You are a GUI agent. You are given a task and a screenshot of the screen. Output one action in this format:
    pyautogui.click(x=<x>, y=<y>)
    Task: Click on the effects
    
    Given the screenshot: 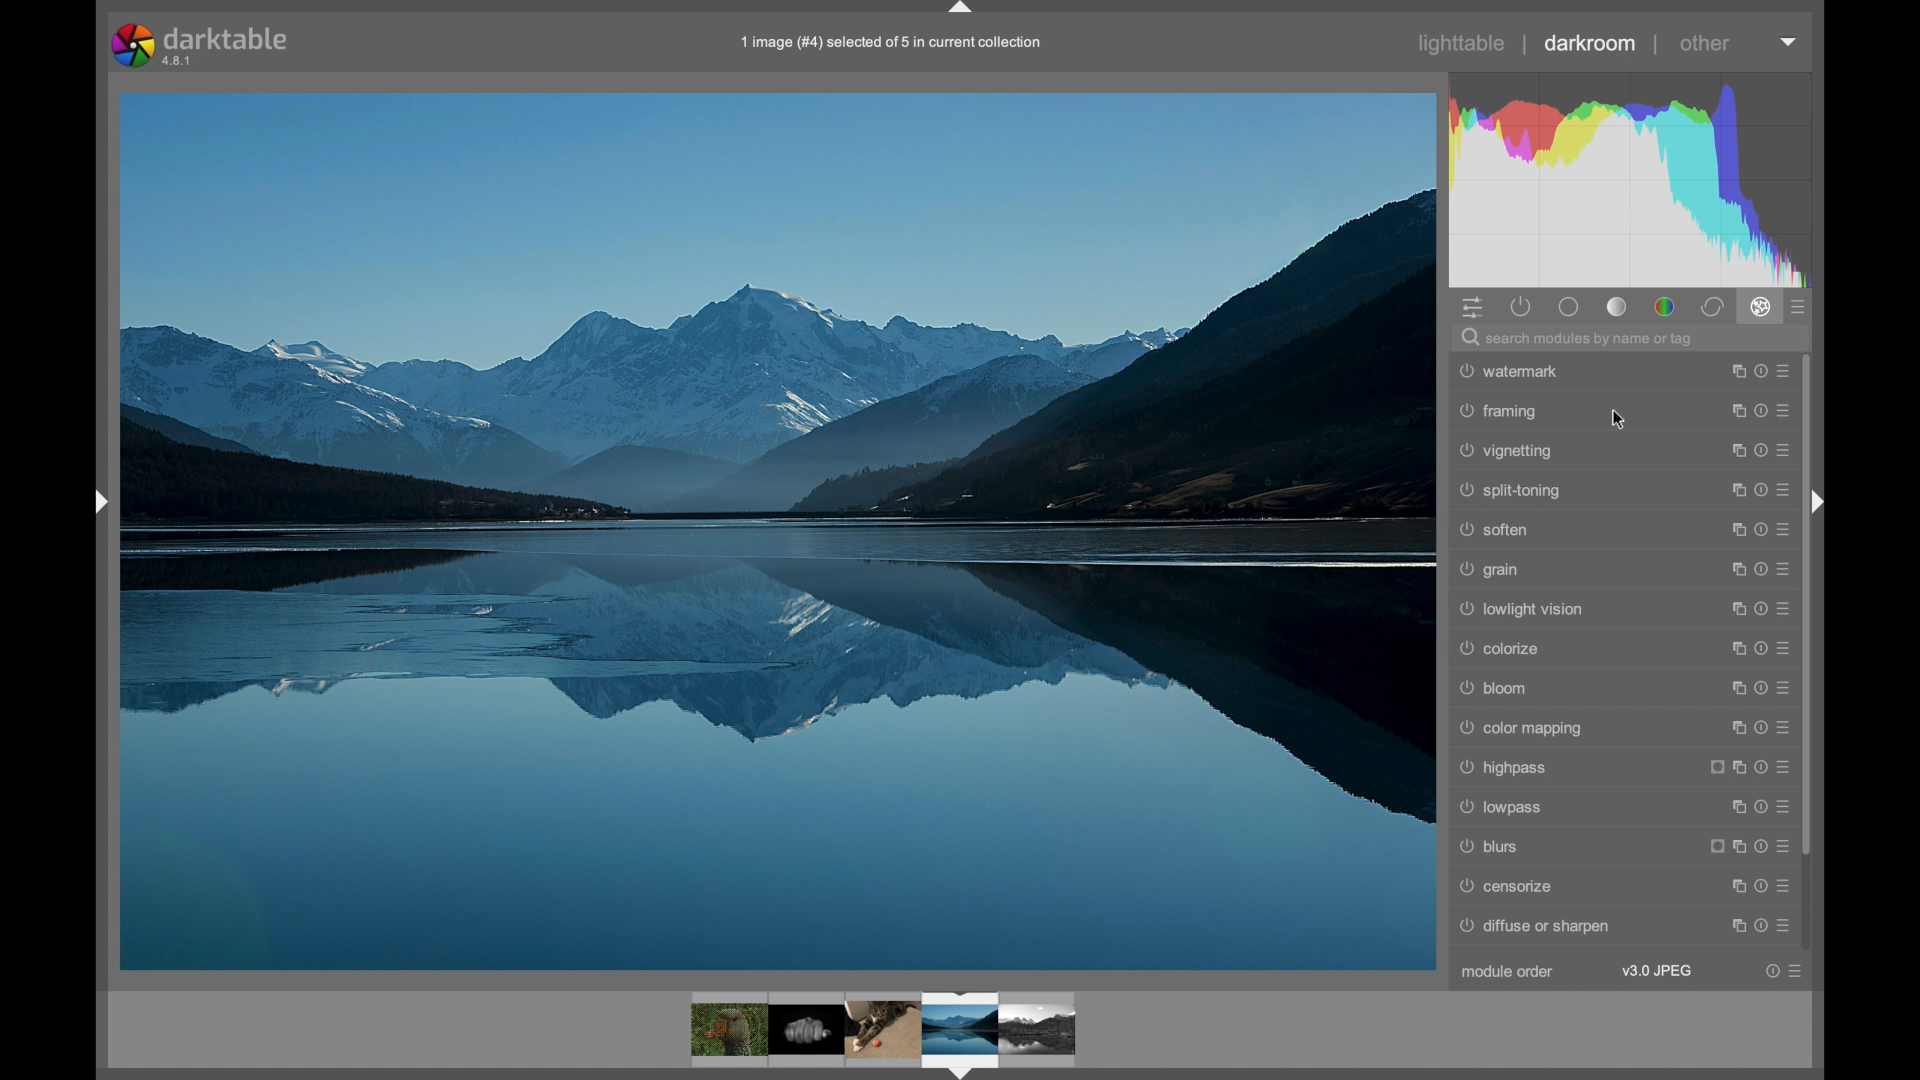 What is the action you would take?
    pyautogui.click(x=1762, y=306)
    